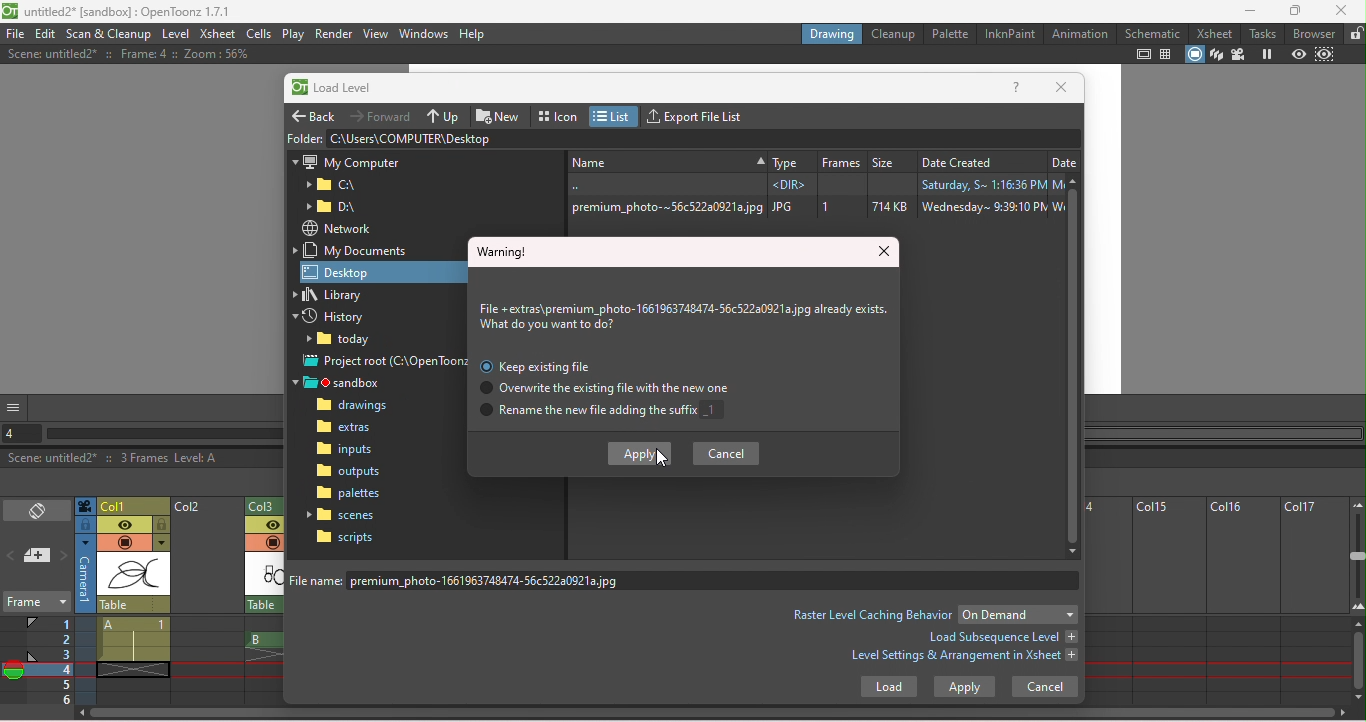  Describe the element at coordinates (1357, 610) in the screenshot. I see `Zoom in` at that location.